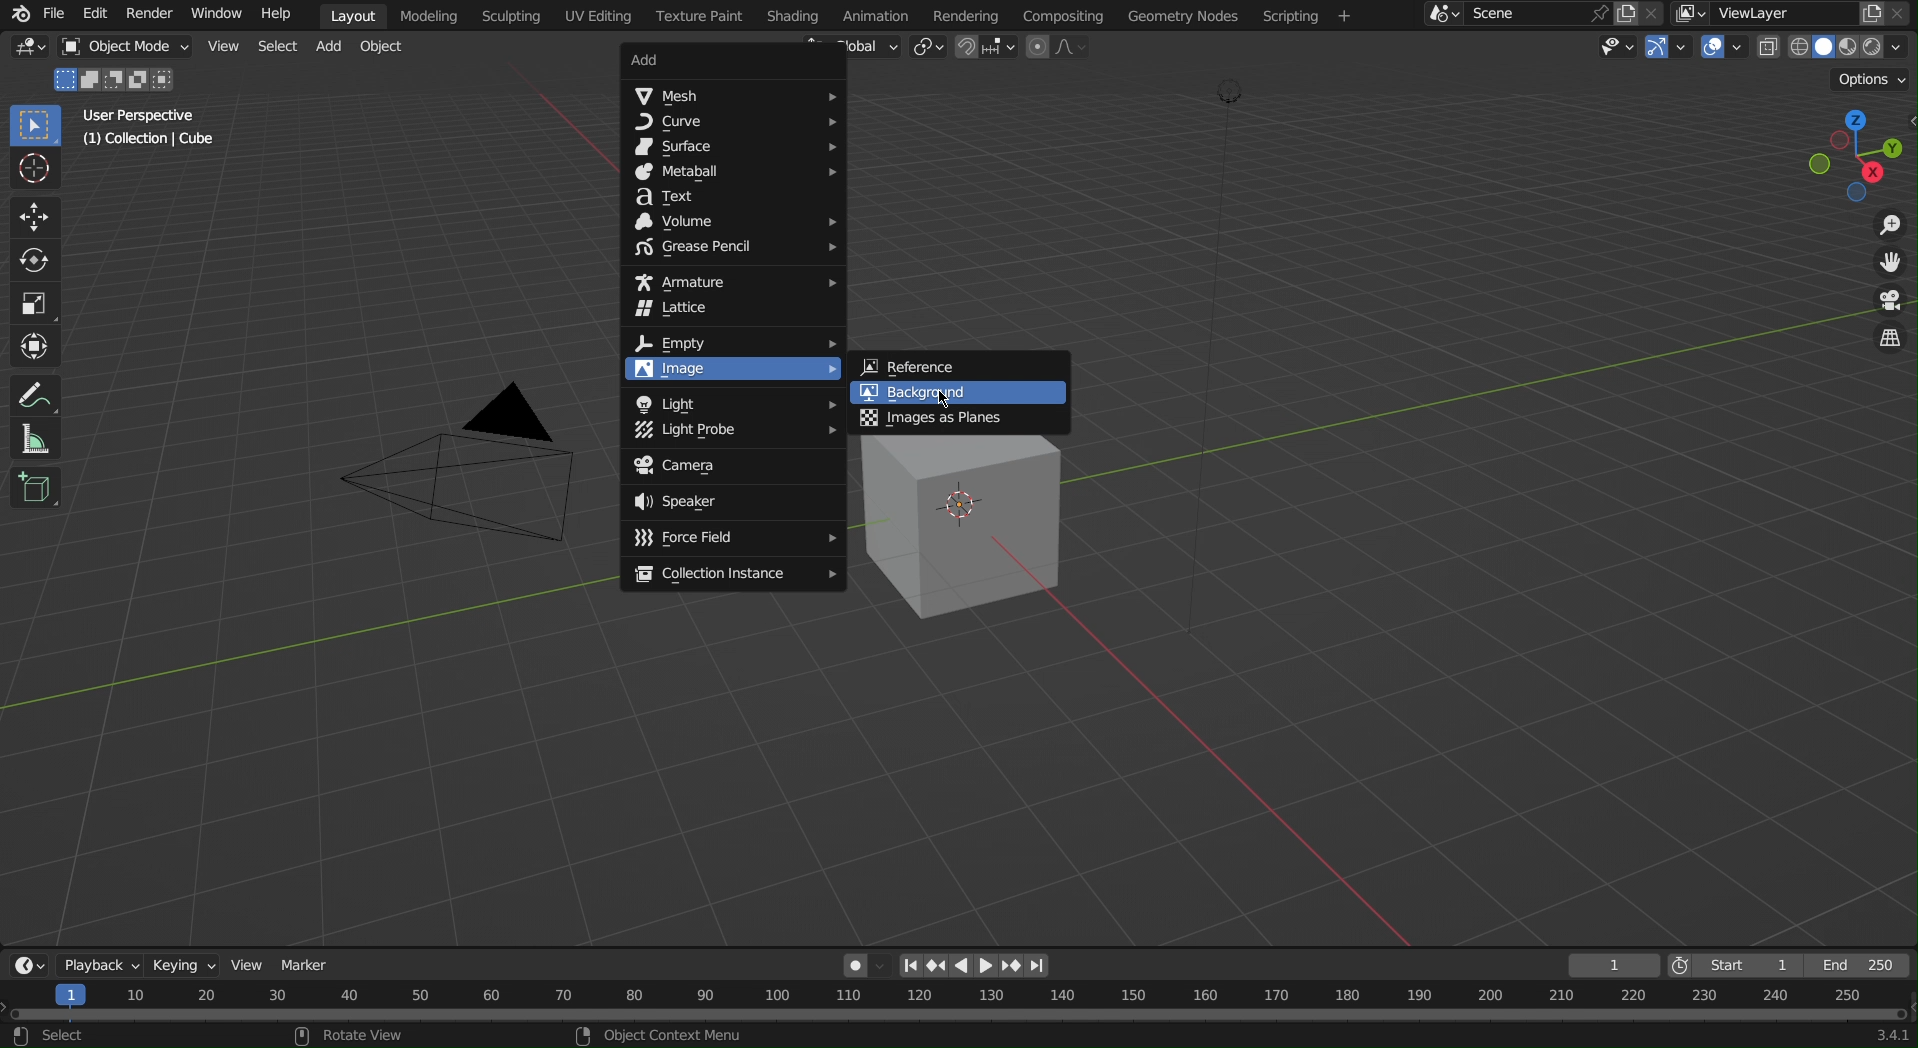  Describe the element at coordinates (966, 13) in the screenshot. I see `Rendering` at that location.